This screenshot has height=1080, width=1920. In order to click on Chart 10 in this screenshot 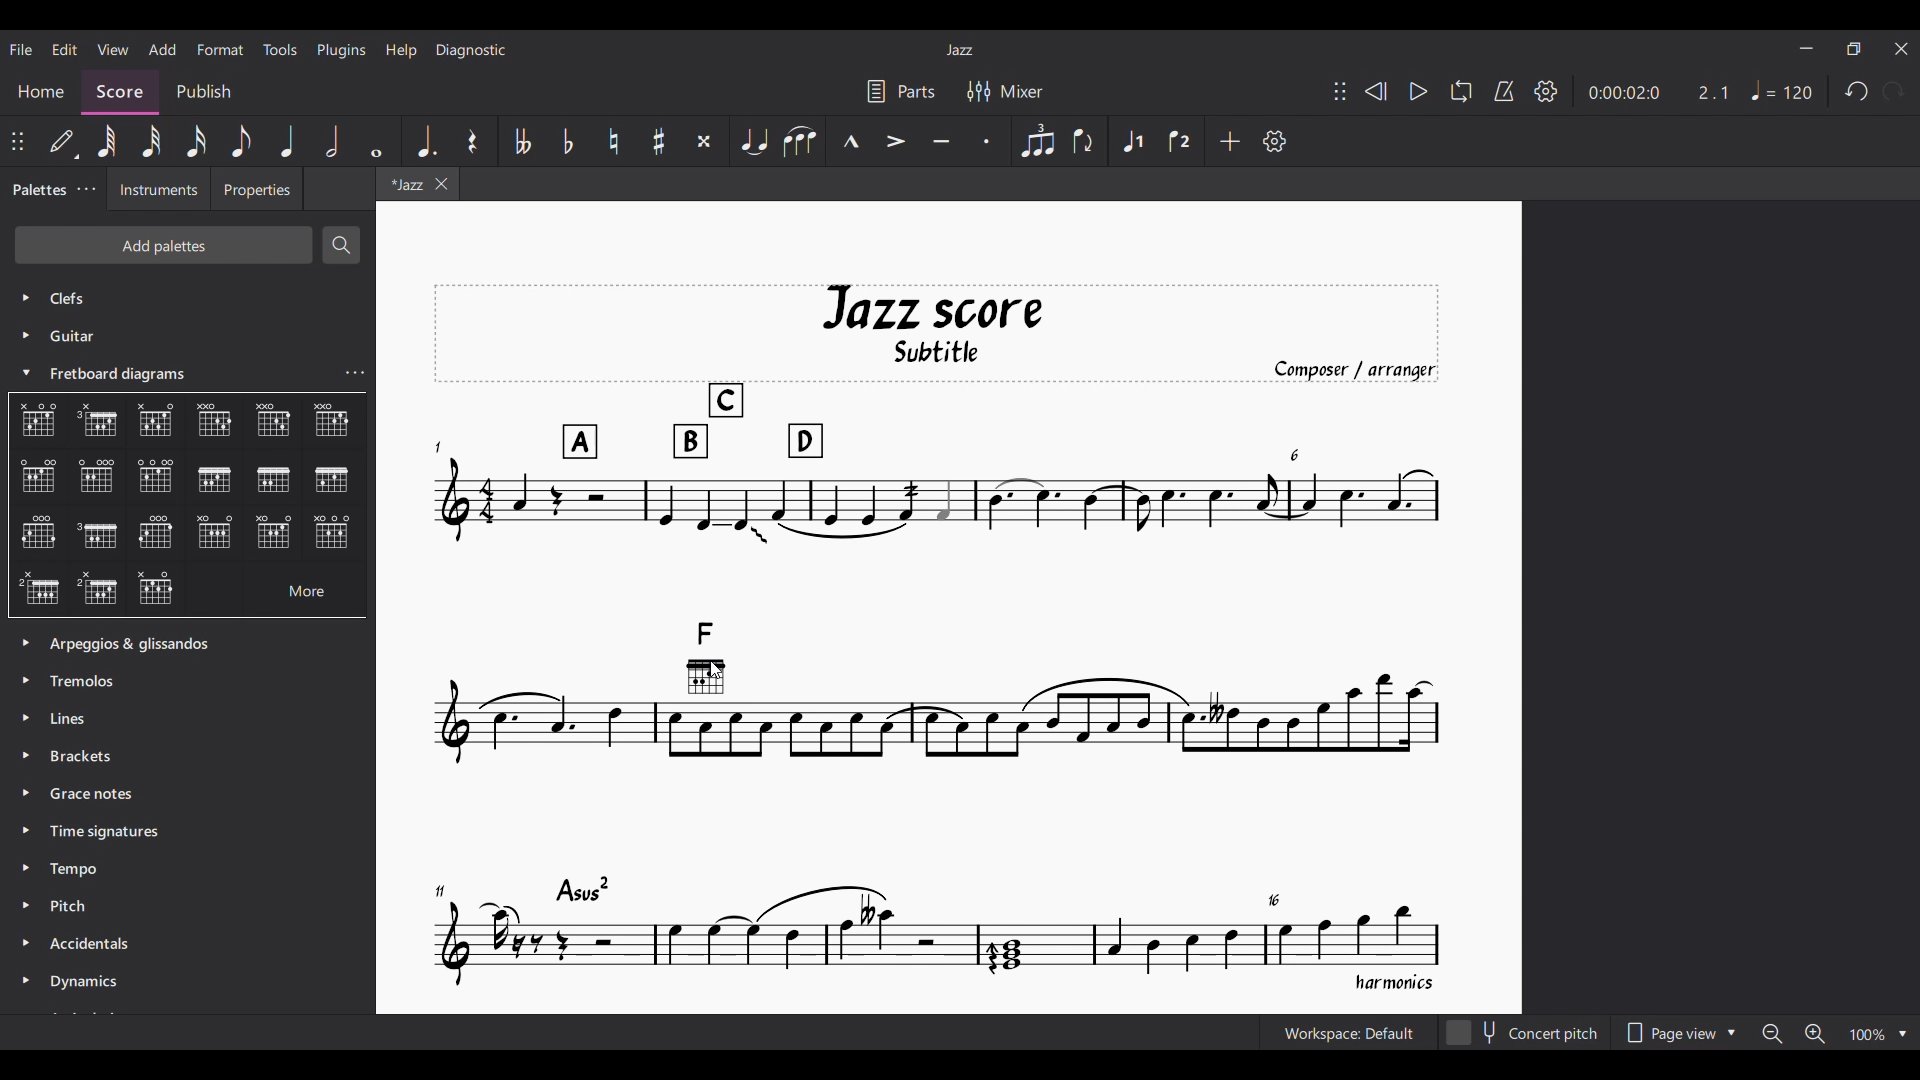, I will do `click(276, 479)`.